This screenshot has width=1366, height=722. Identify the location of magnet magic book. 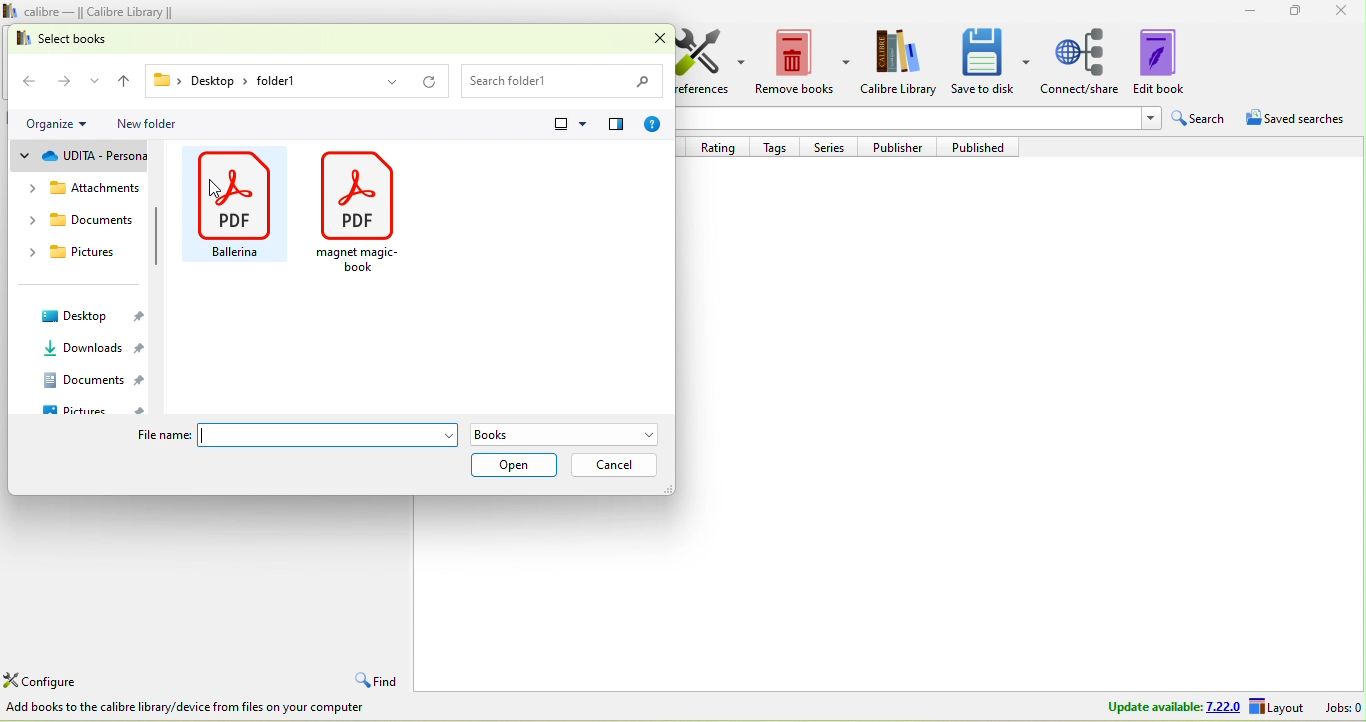
(362, 208).